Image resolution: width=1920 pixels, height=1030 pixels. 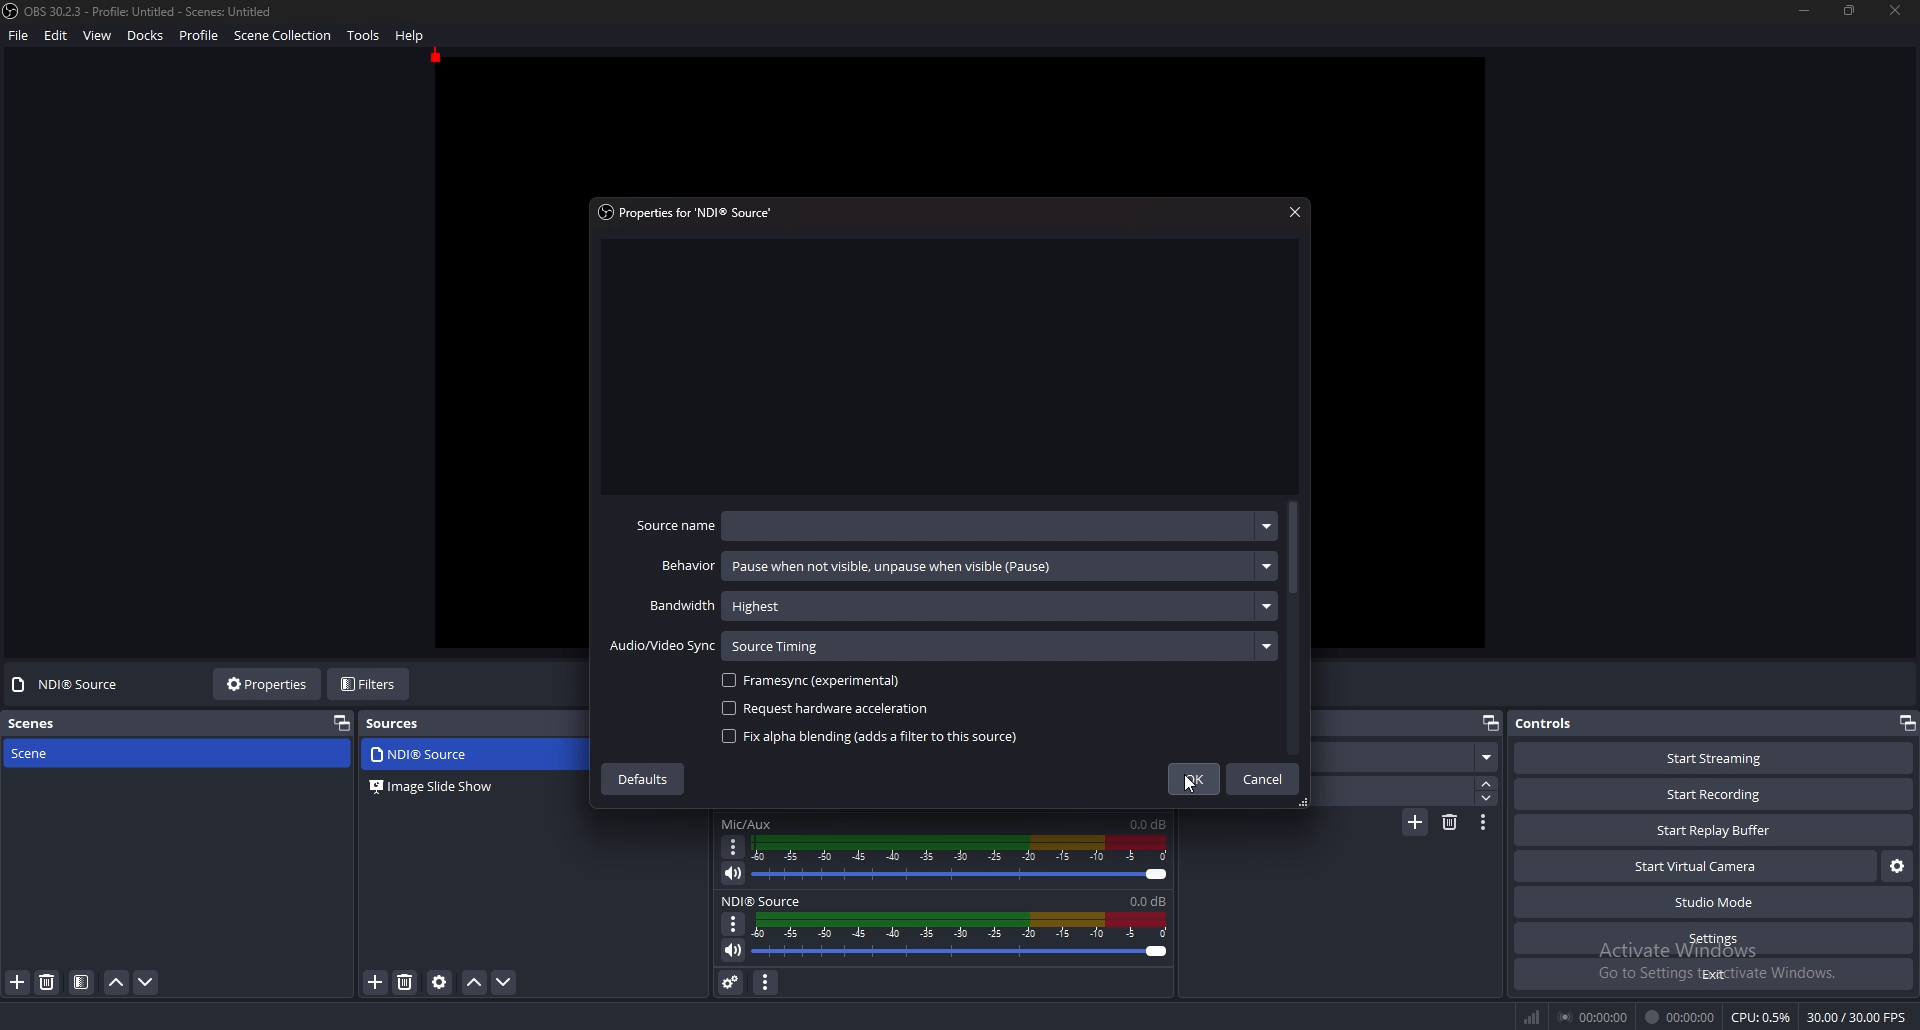 What do you see at coordinates (1416, 822) in the screenshot?
I see `add transition` at bounding box center [1416, 822].